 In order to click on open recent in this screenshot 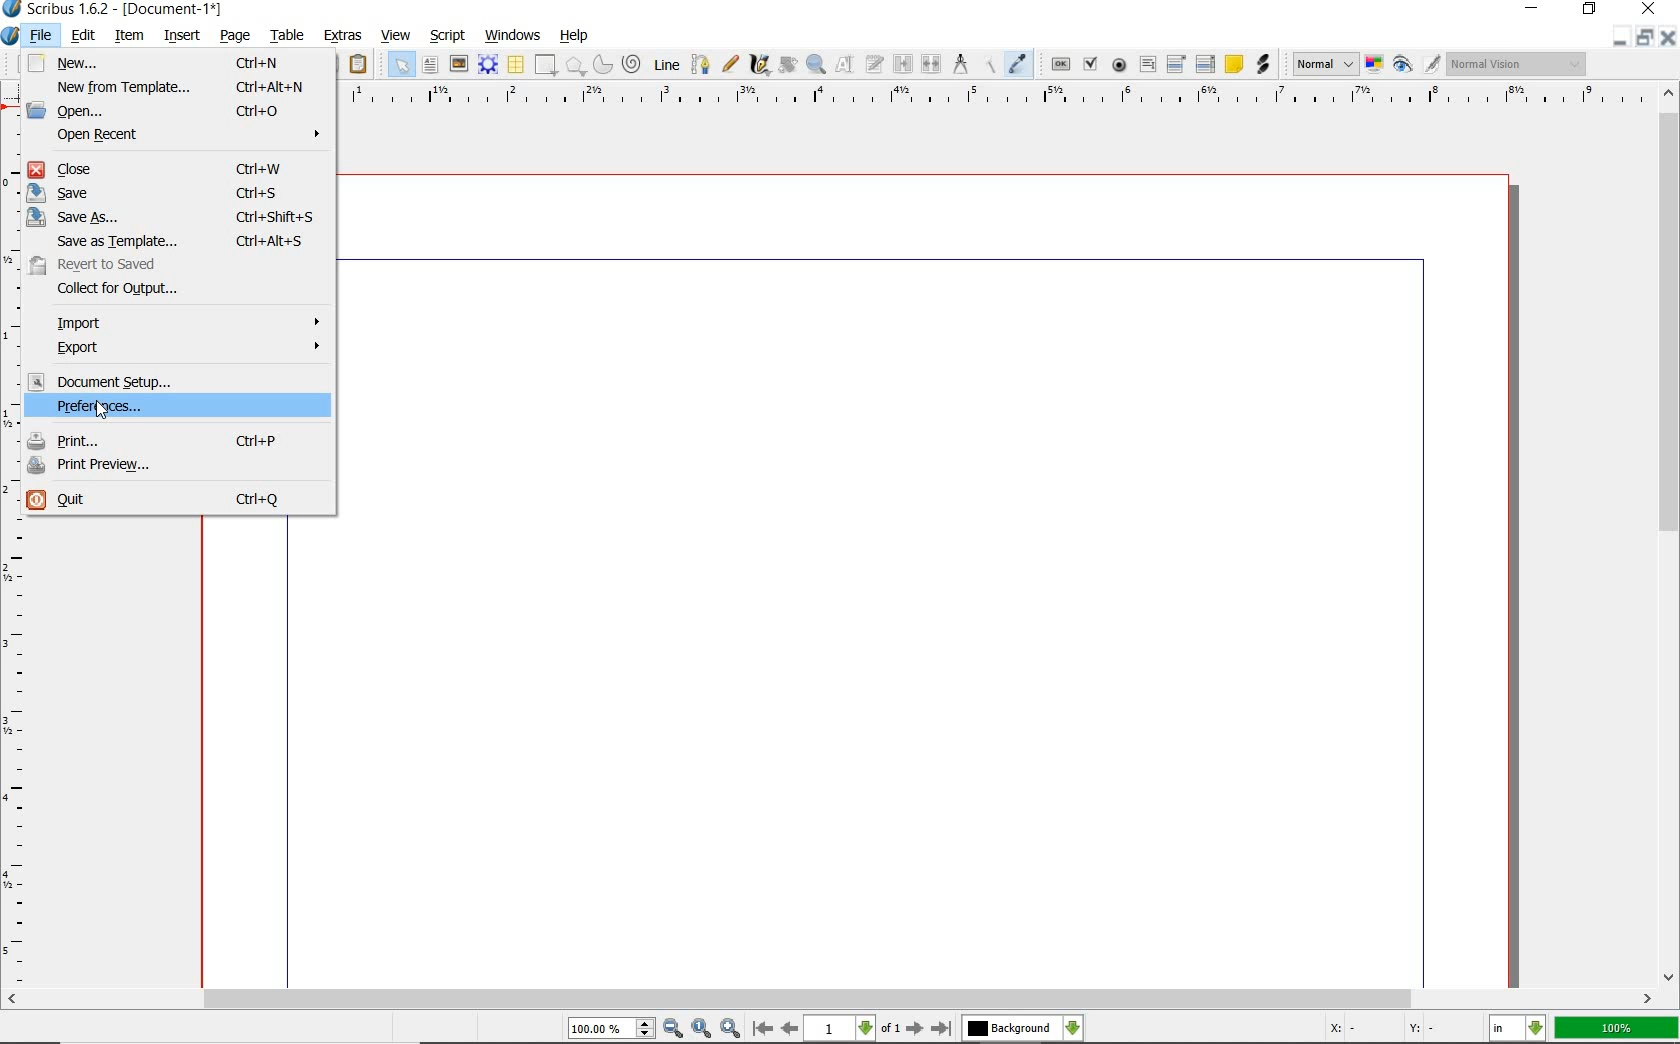, I will do `click(189, 137)`.